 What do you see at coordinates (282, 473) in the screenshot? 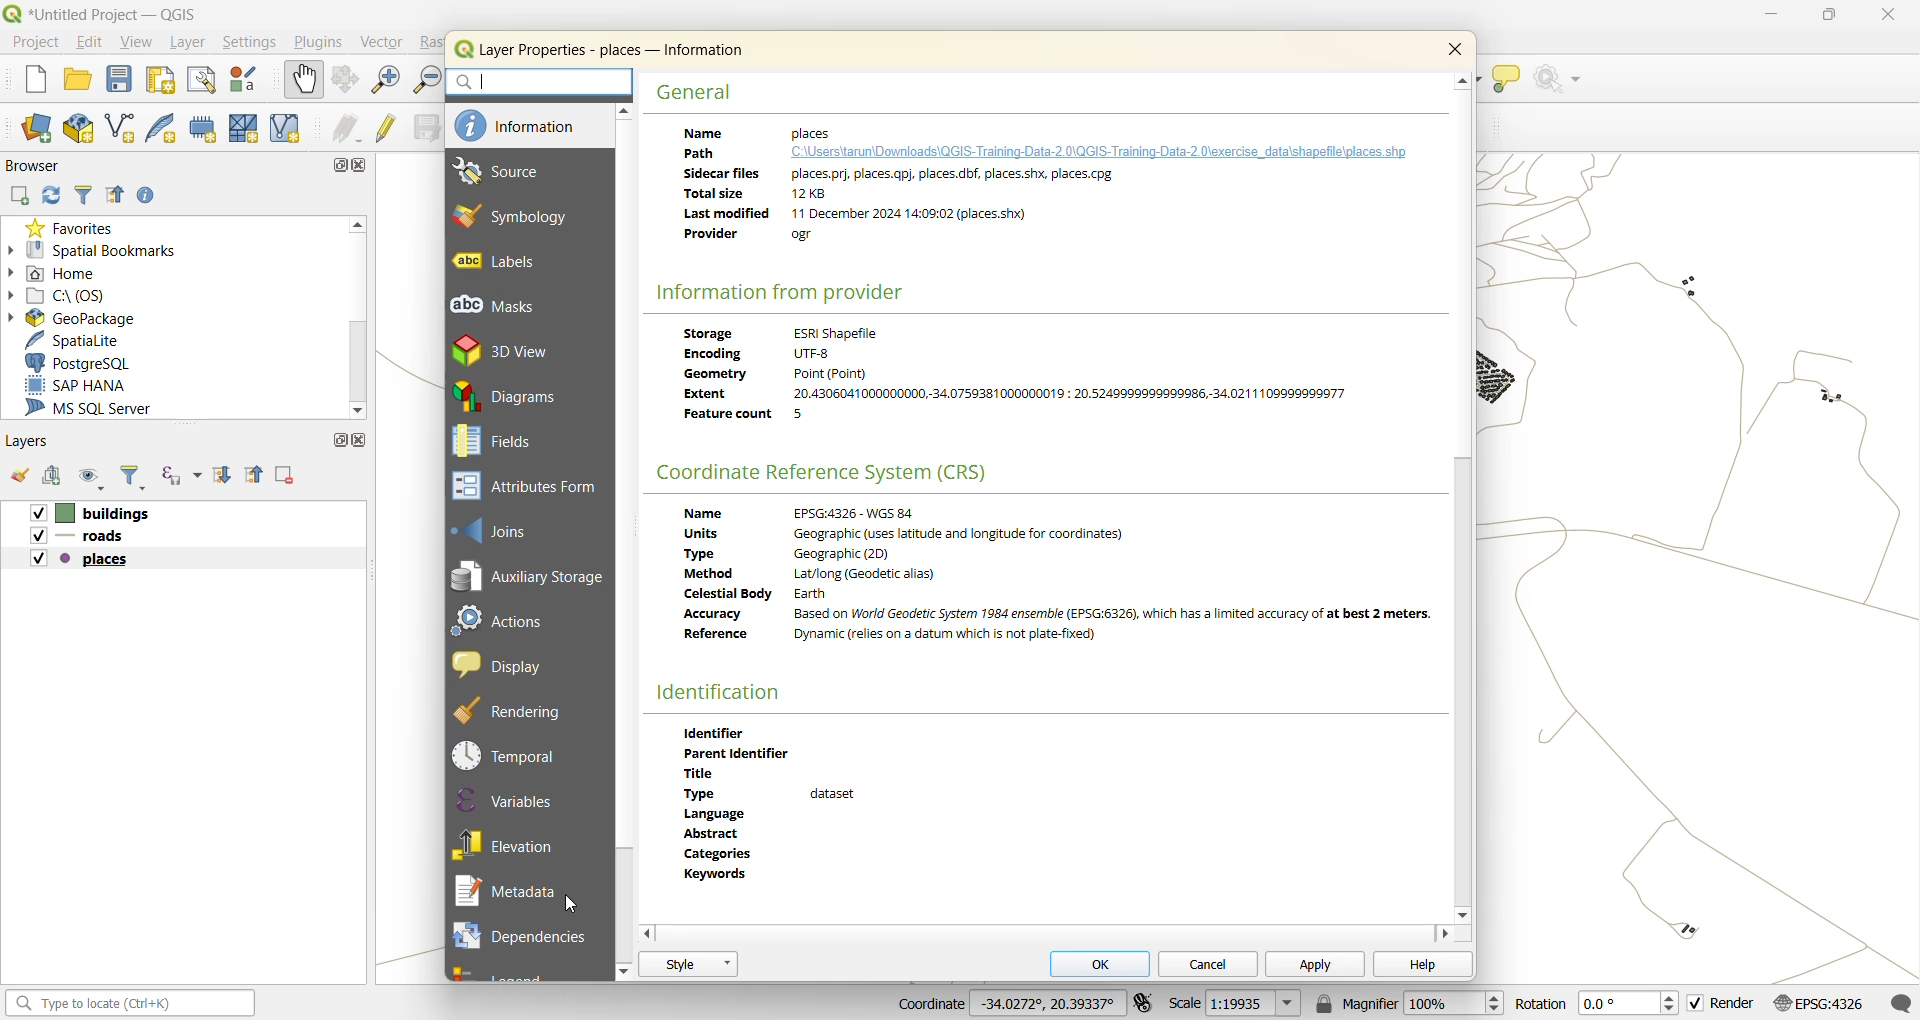
I see `remove` at bounding box center [282, 473].